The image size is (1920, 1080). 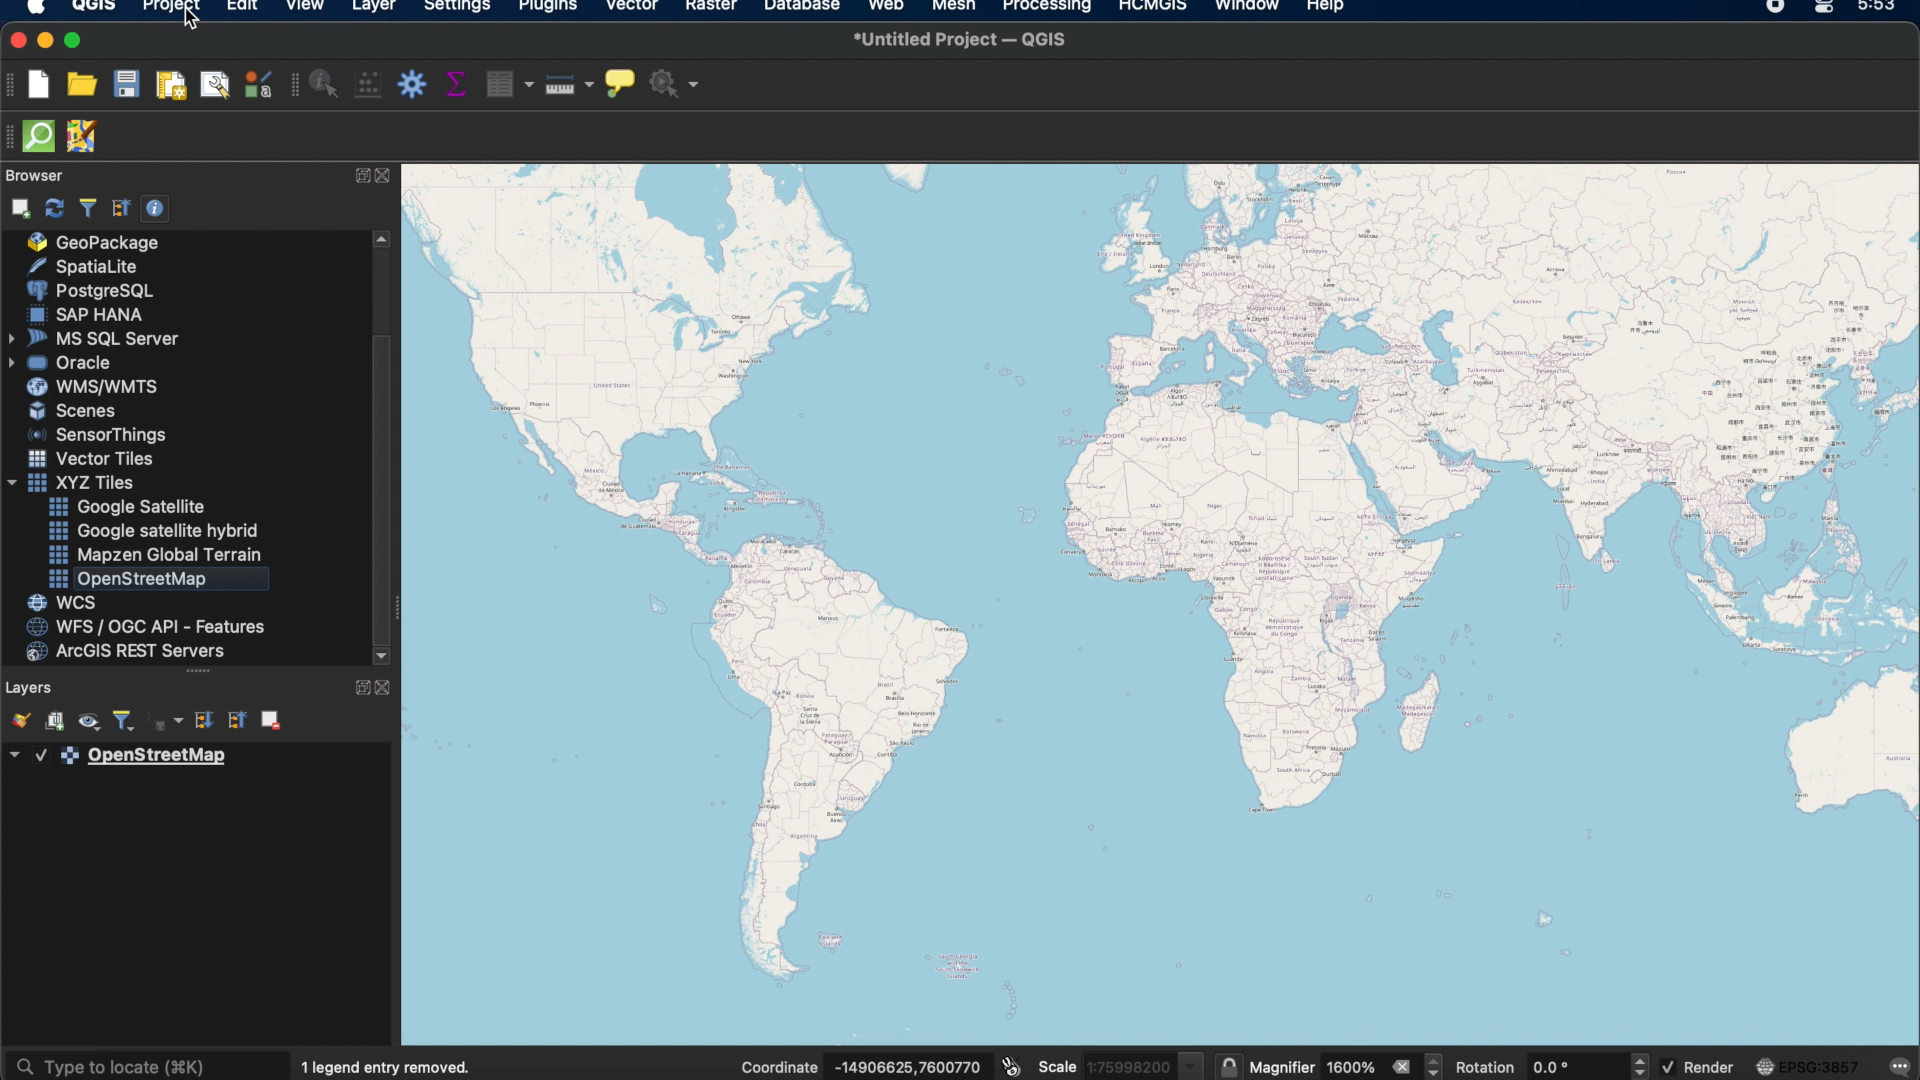 What do you see at coordinates (801, 8) in the screenshot?
I see `database` at bounding box center [801, 8].